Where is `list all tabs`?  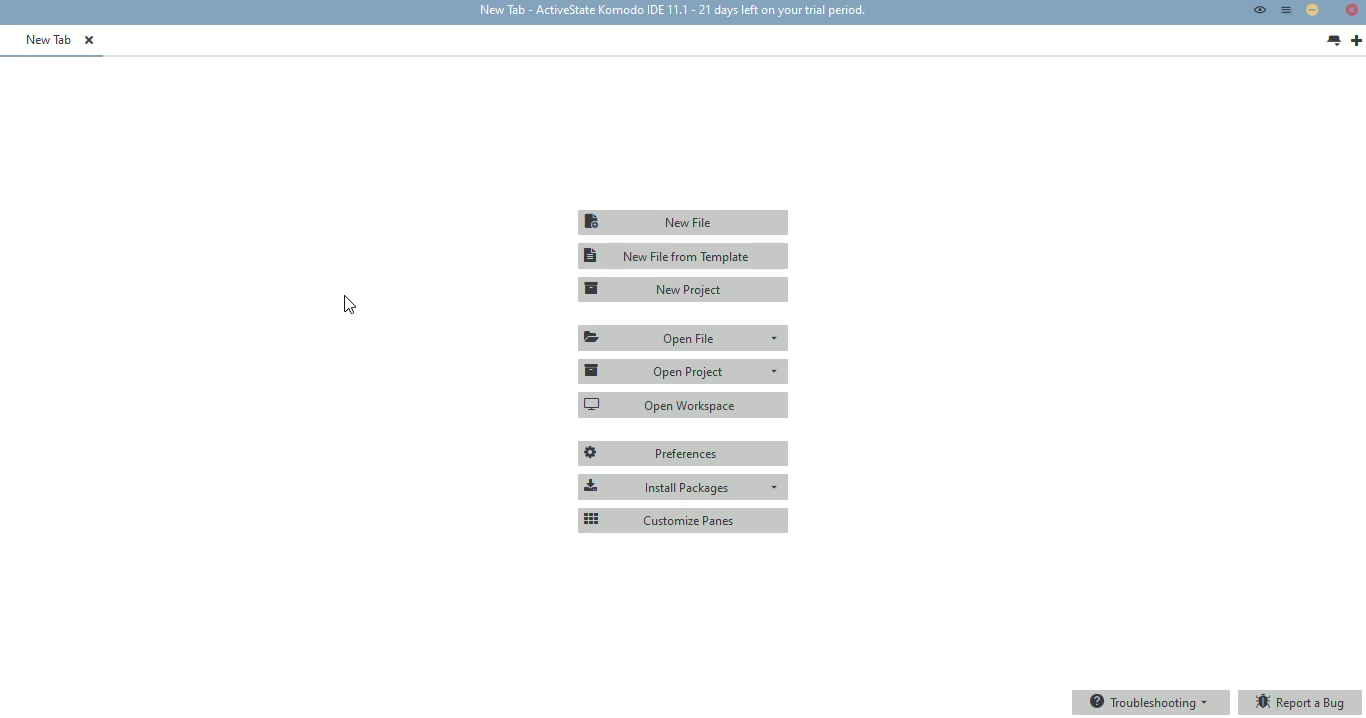 list all tabs is located at coordinates (1333, 41).